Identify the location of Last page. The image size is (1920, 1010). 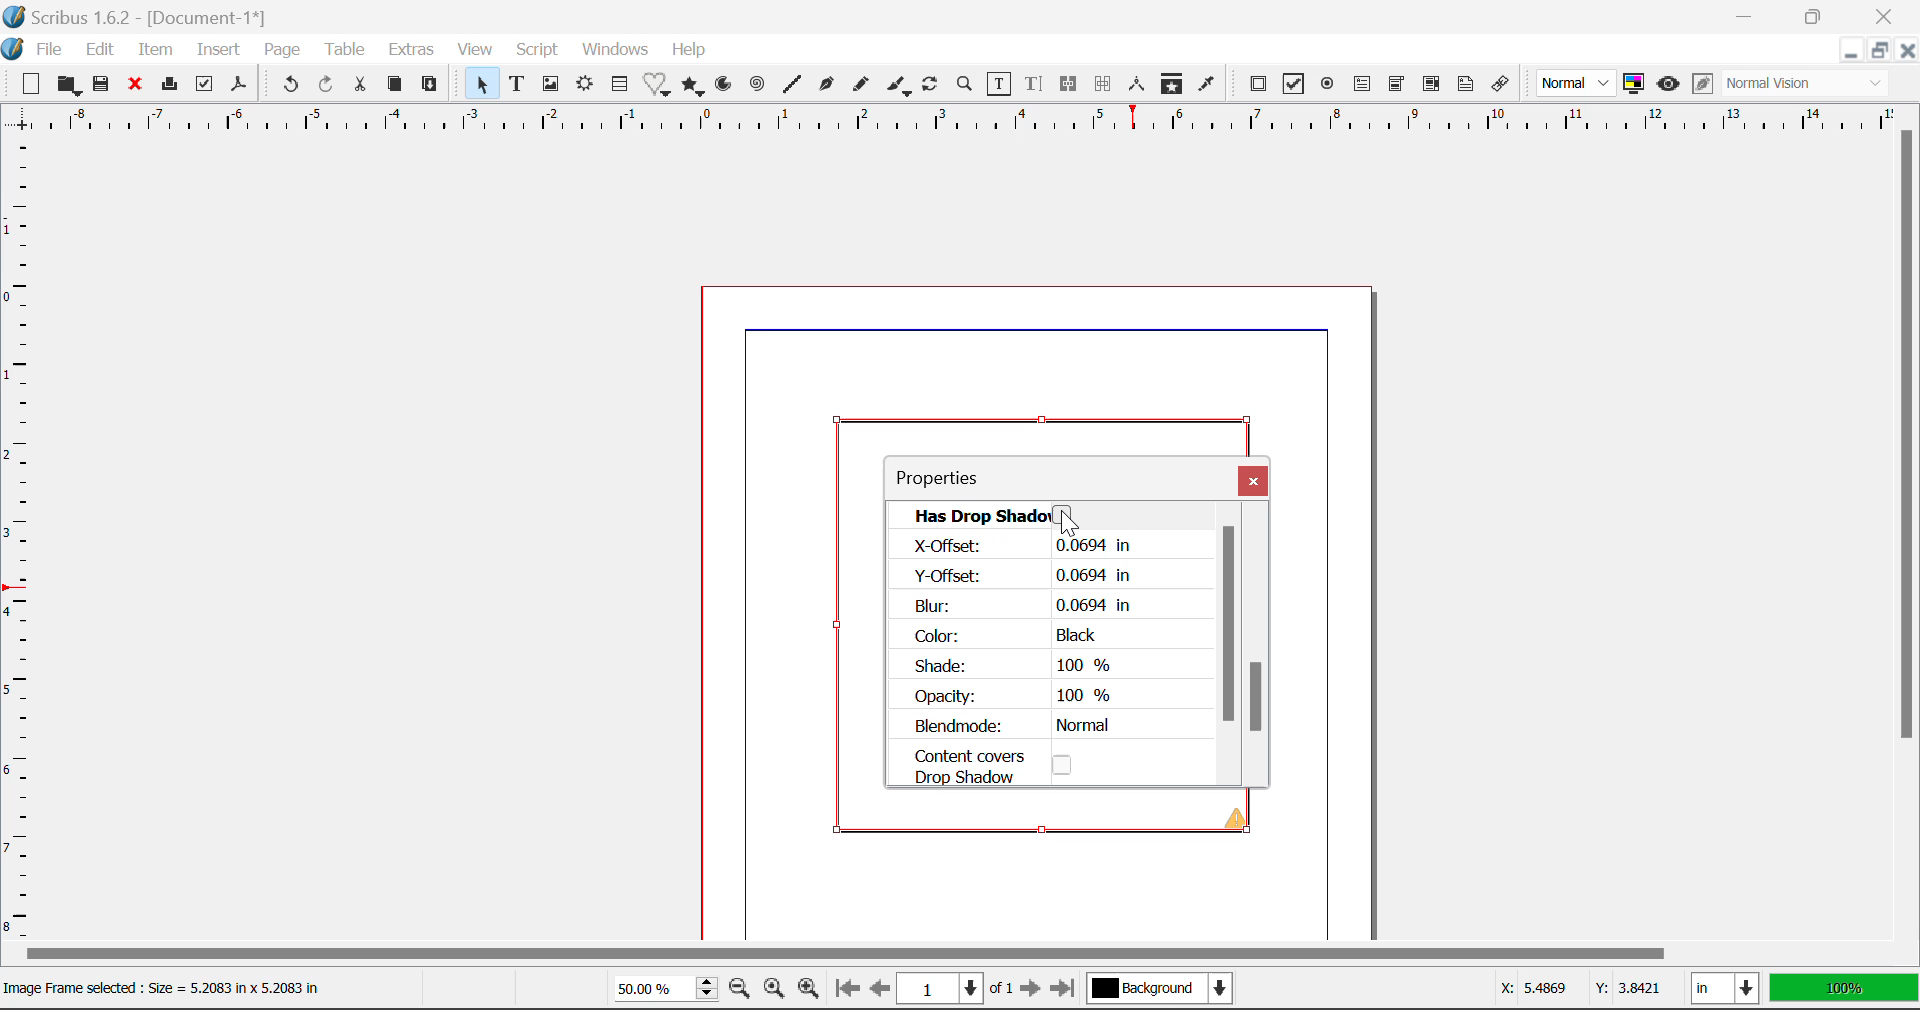
(1067, 985).